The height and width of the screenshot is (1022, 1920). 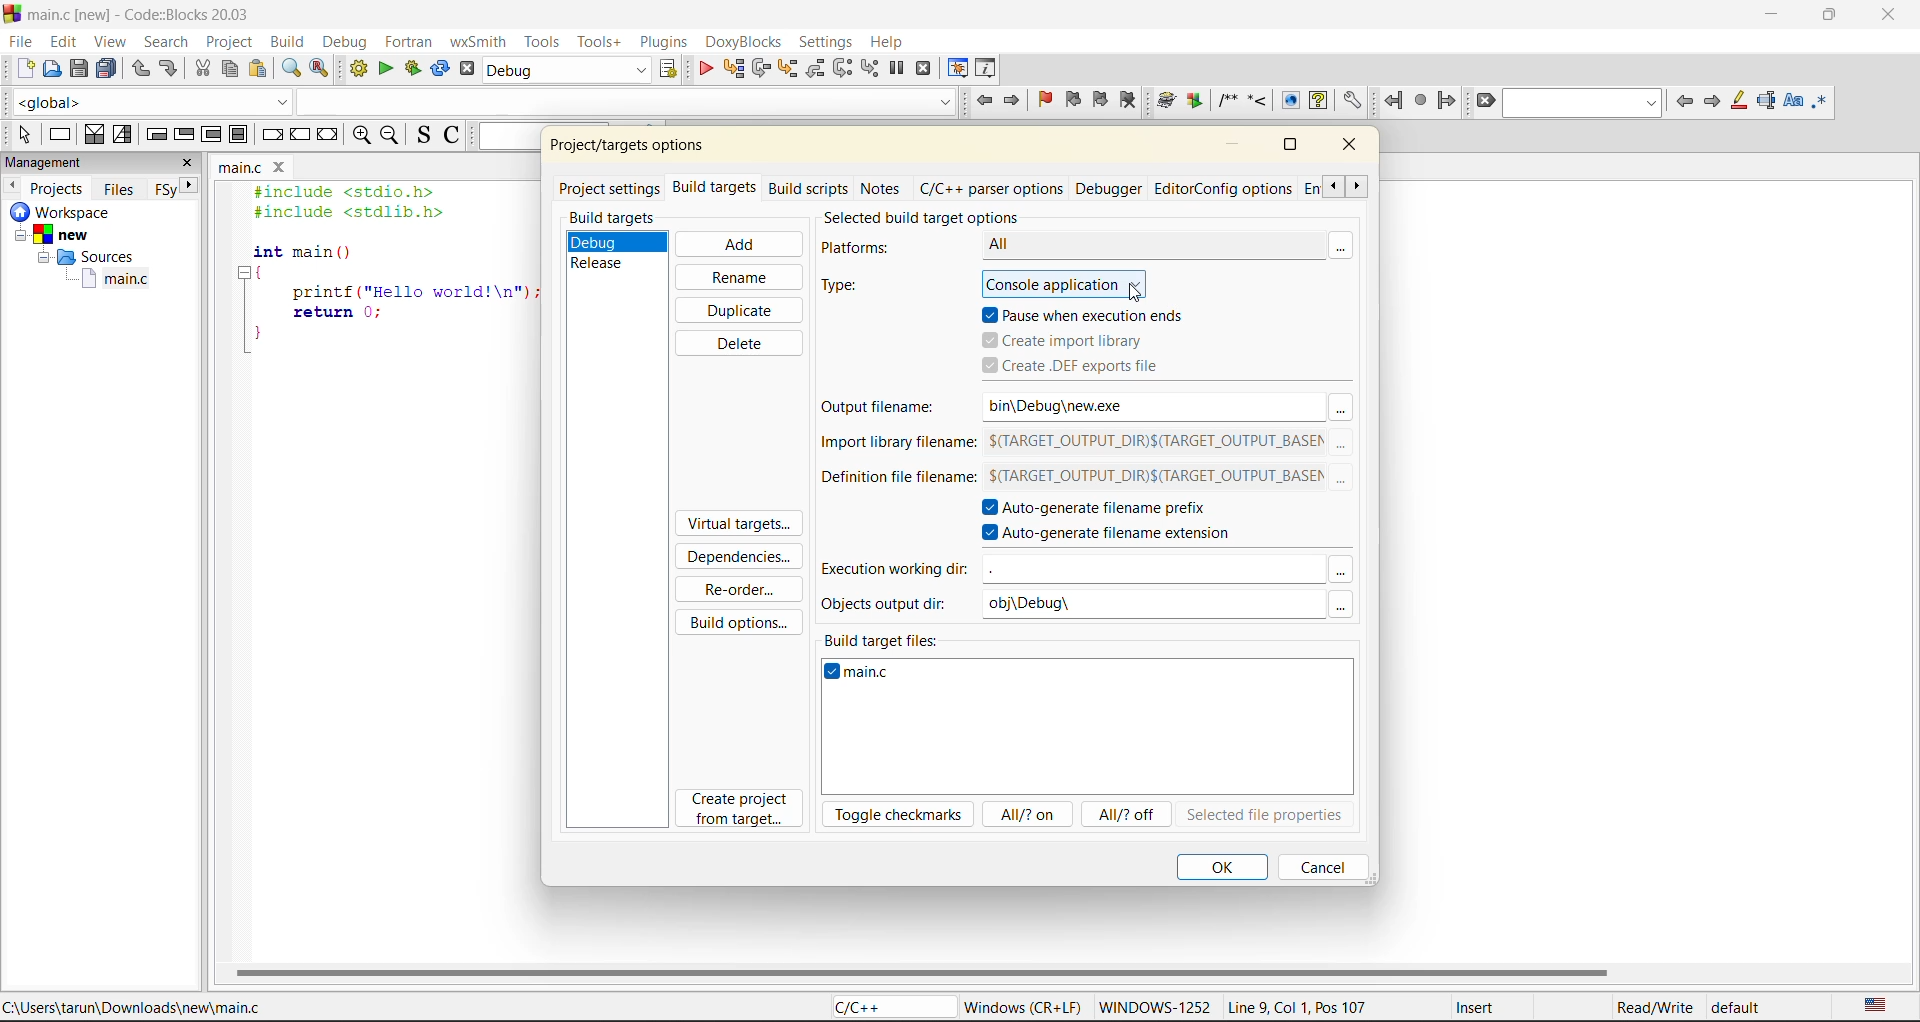 What do you see at coordinates (1341, 606) in the screenshot?
I see `more` at bounding box center [1341, 606].